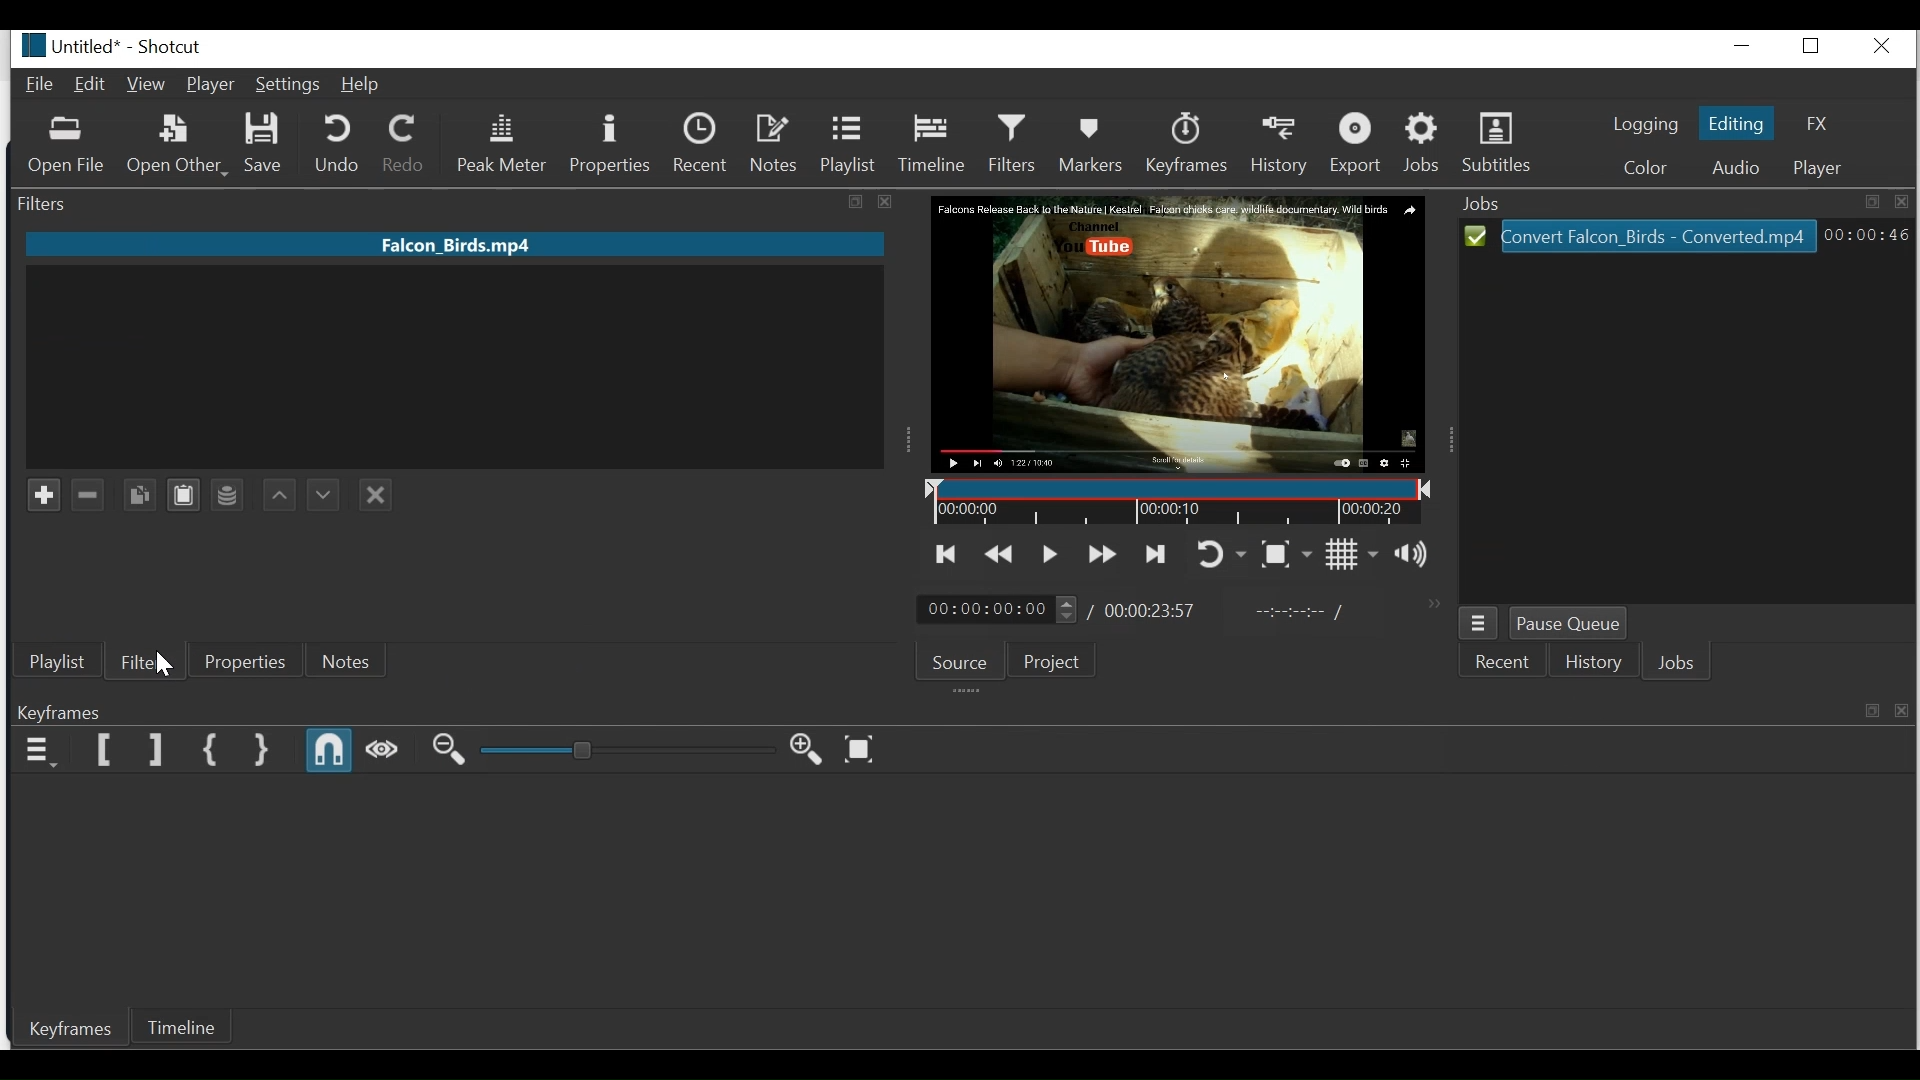 This screenshot has height=1080, width=1920. What do you see at coordinates (141, 494) in the screenshot?
I see `Copy checked filters` at bounding box center [141, 494].